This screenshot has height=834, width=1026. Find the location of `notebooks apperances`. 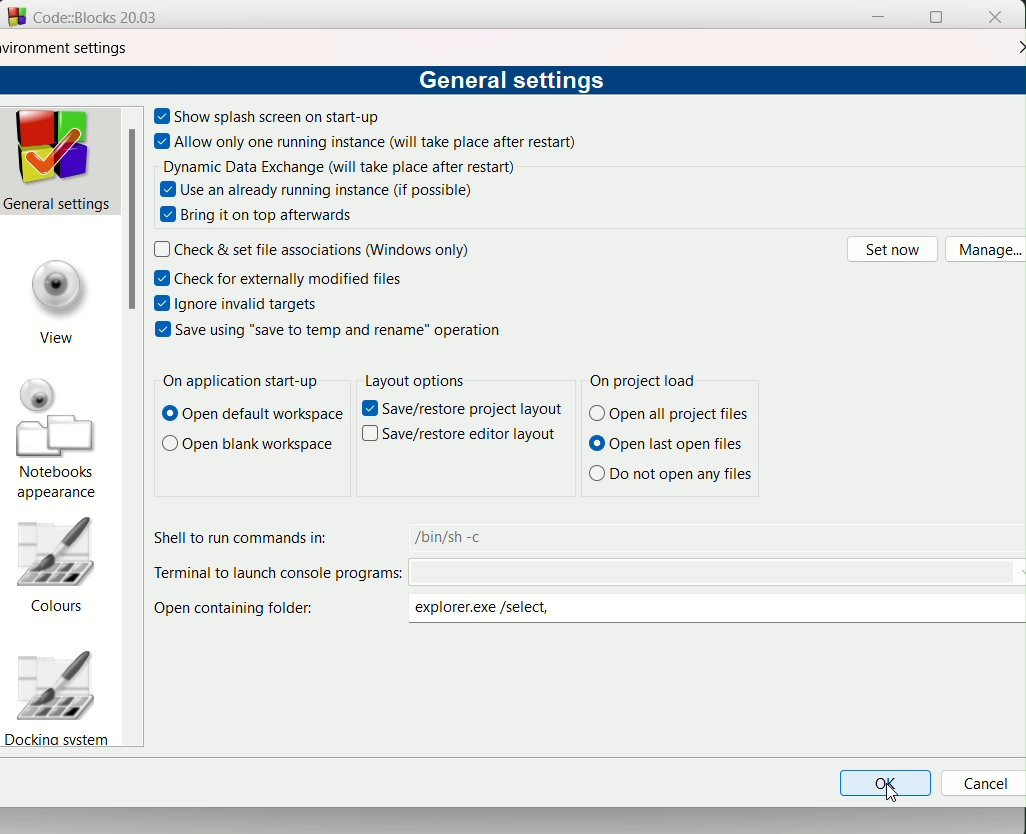

notebooks apperances is located at coordinates (60, 438).